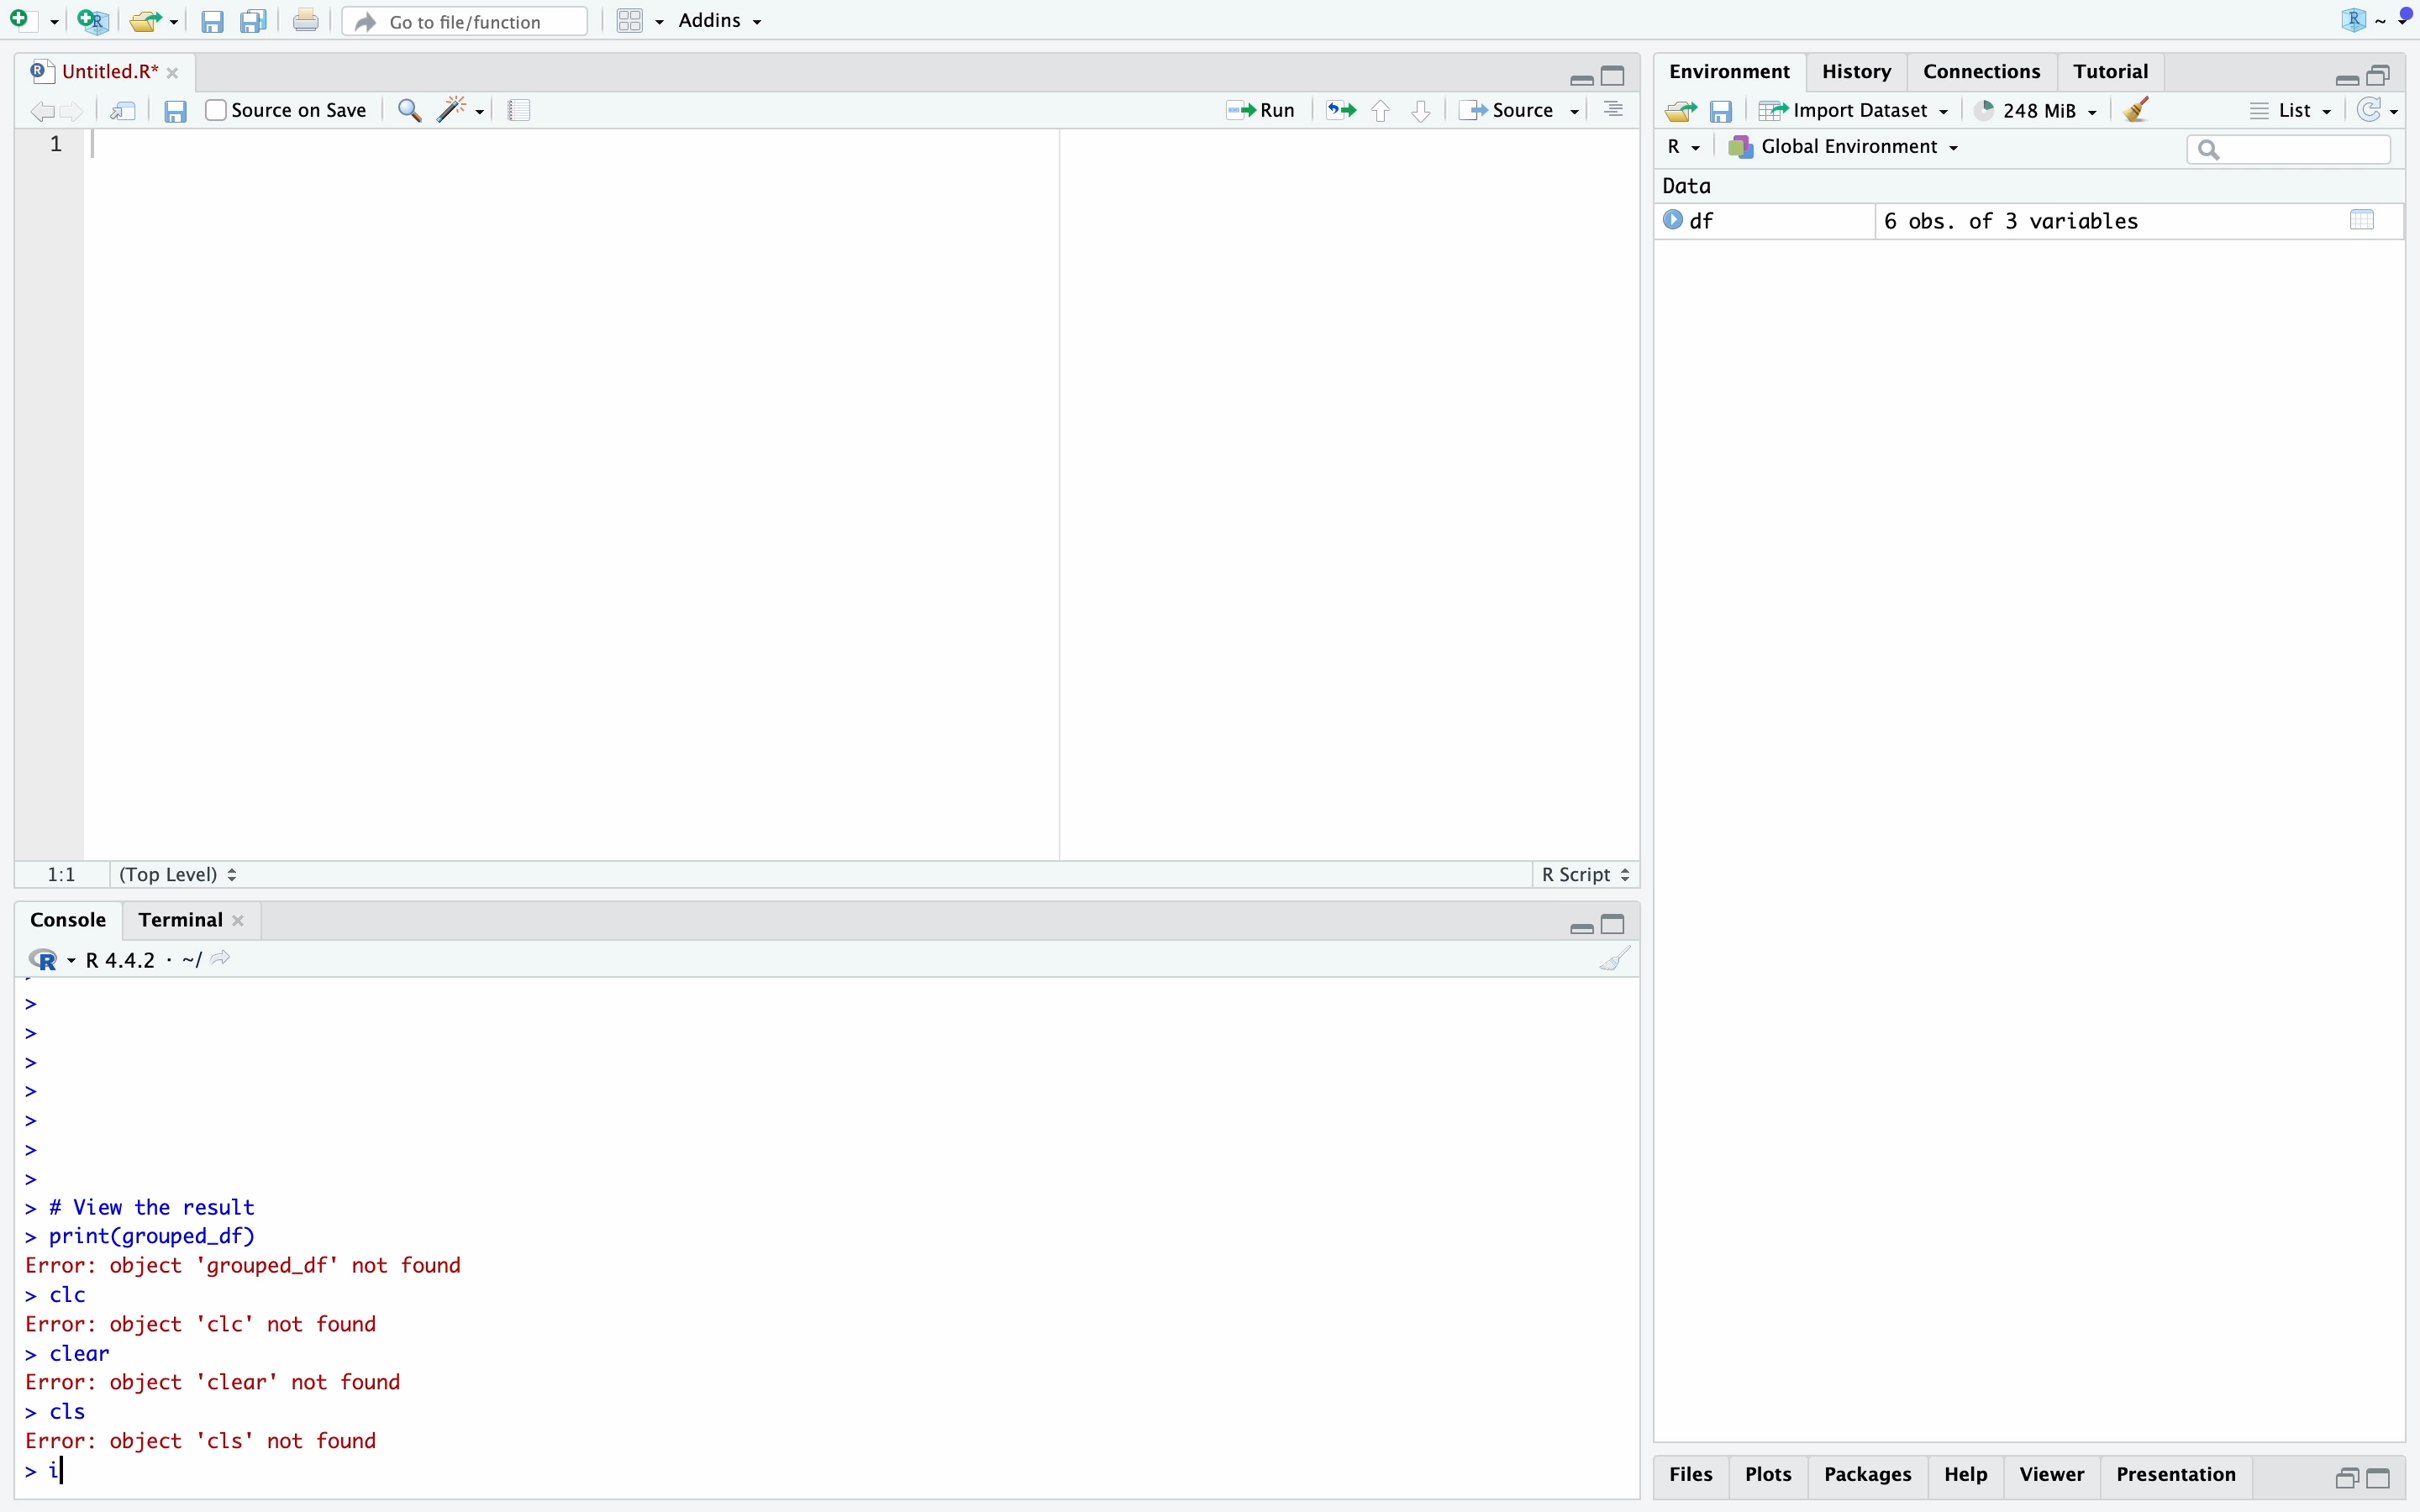  I want to click on Hide, so click(1578, 925).